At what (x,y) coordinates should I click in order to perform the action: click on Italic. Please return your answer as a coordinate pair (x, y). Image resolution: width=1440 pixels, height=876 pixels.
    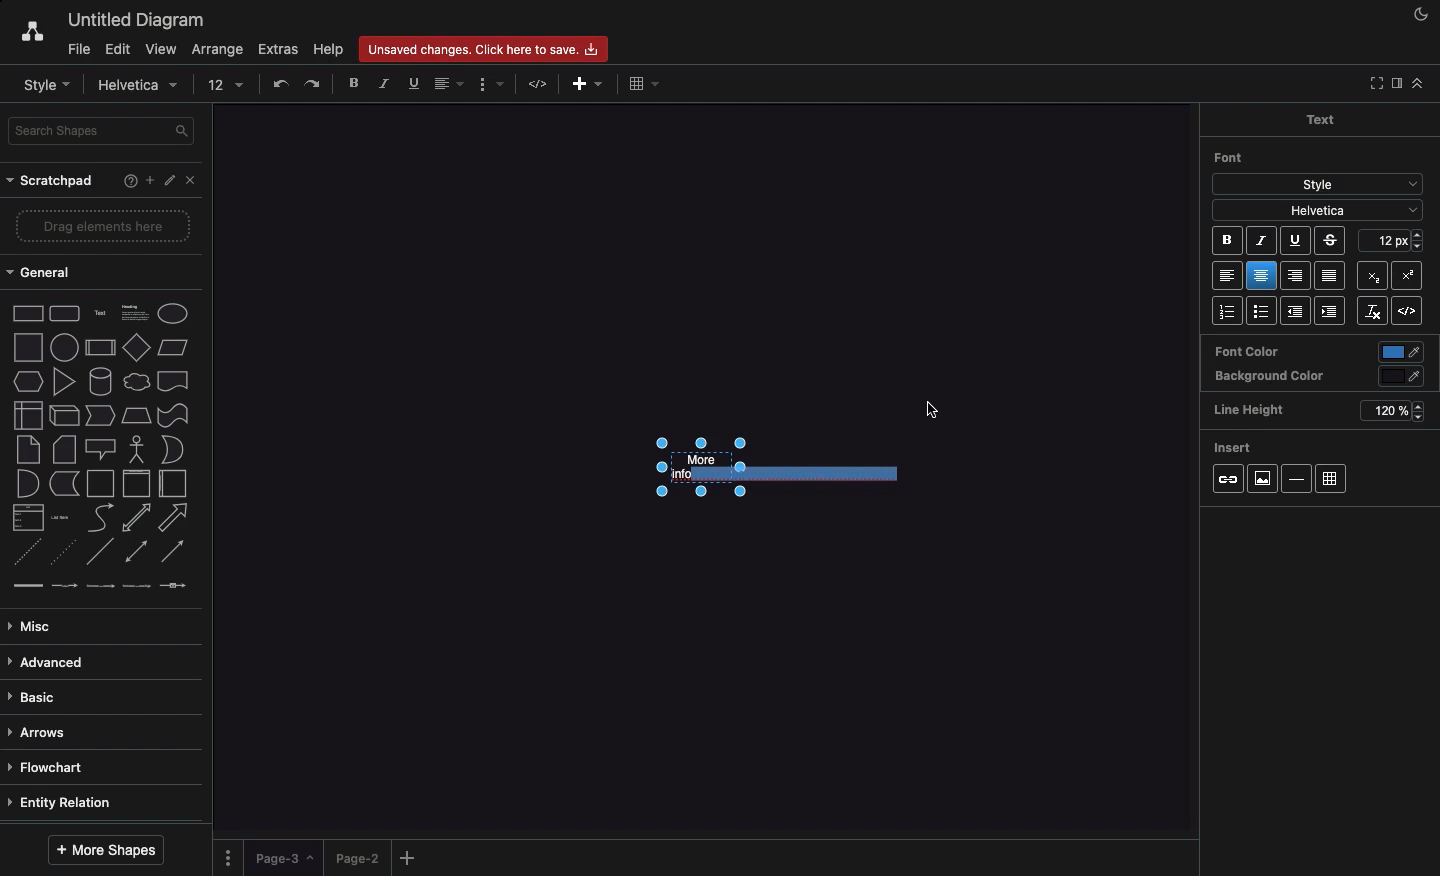
    Looking at the image, I should click on (1261, 241).